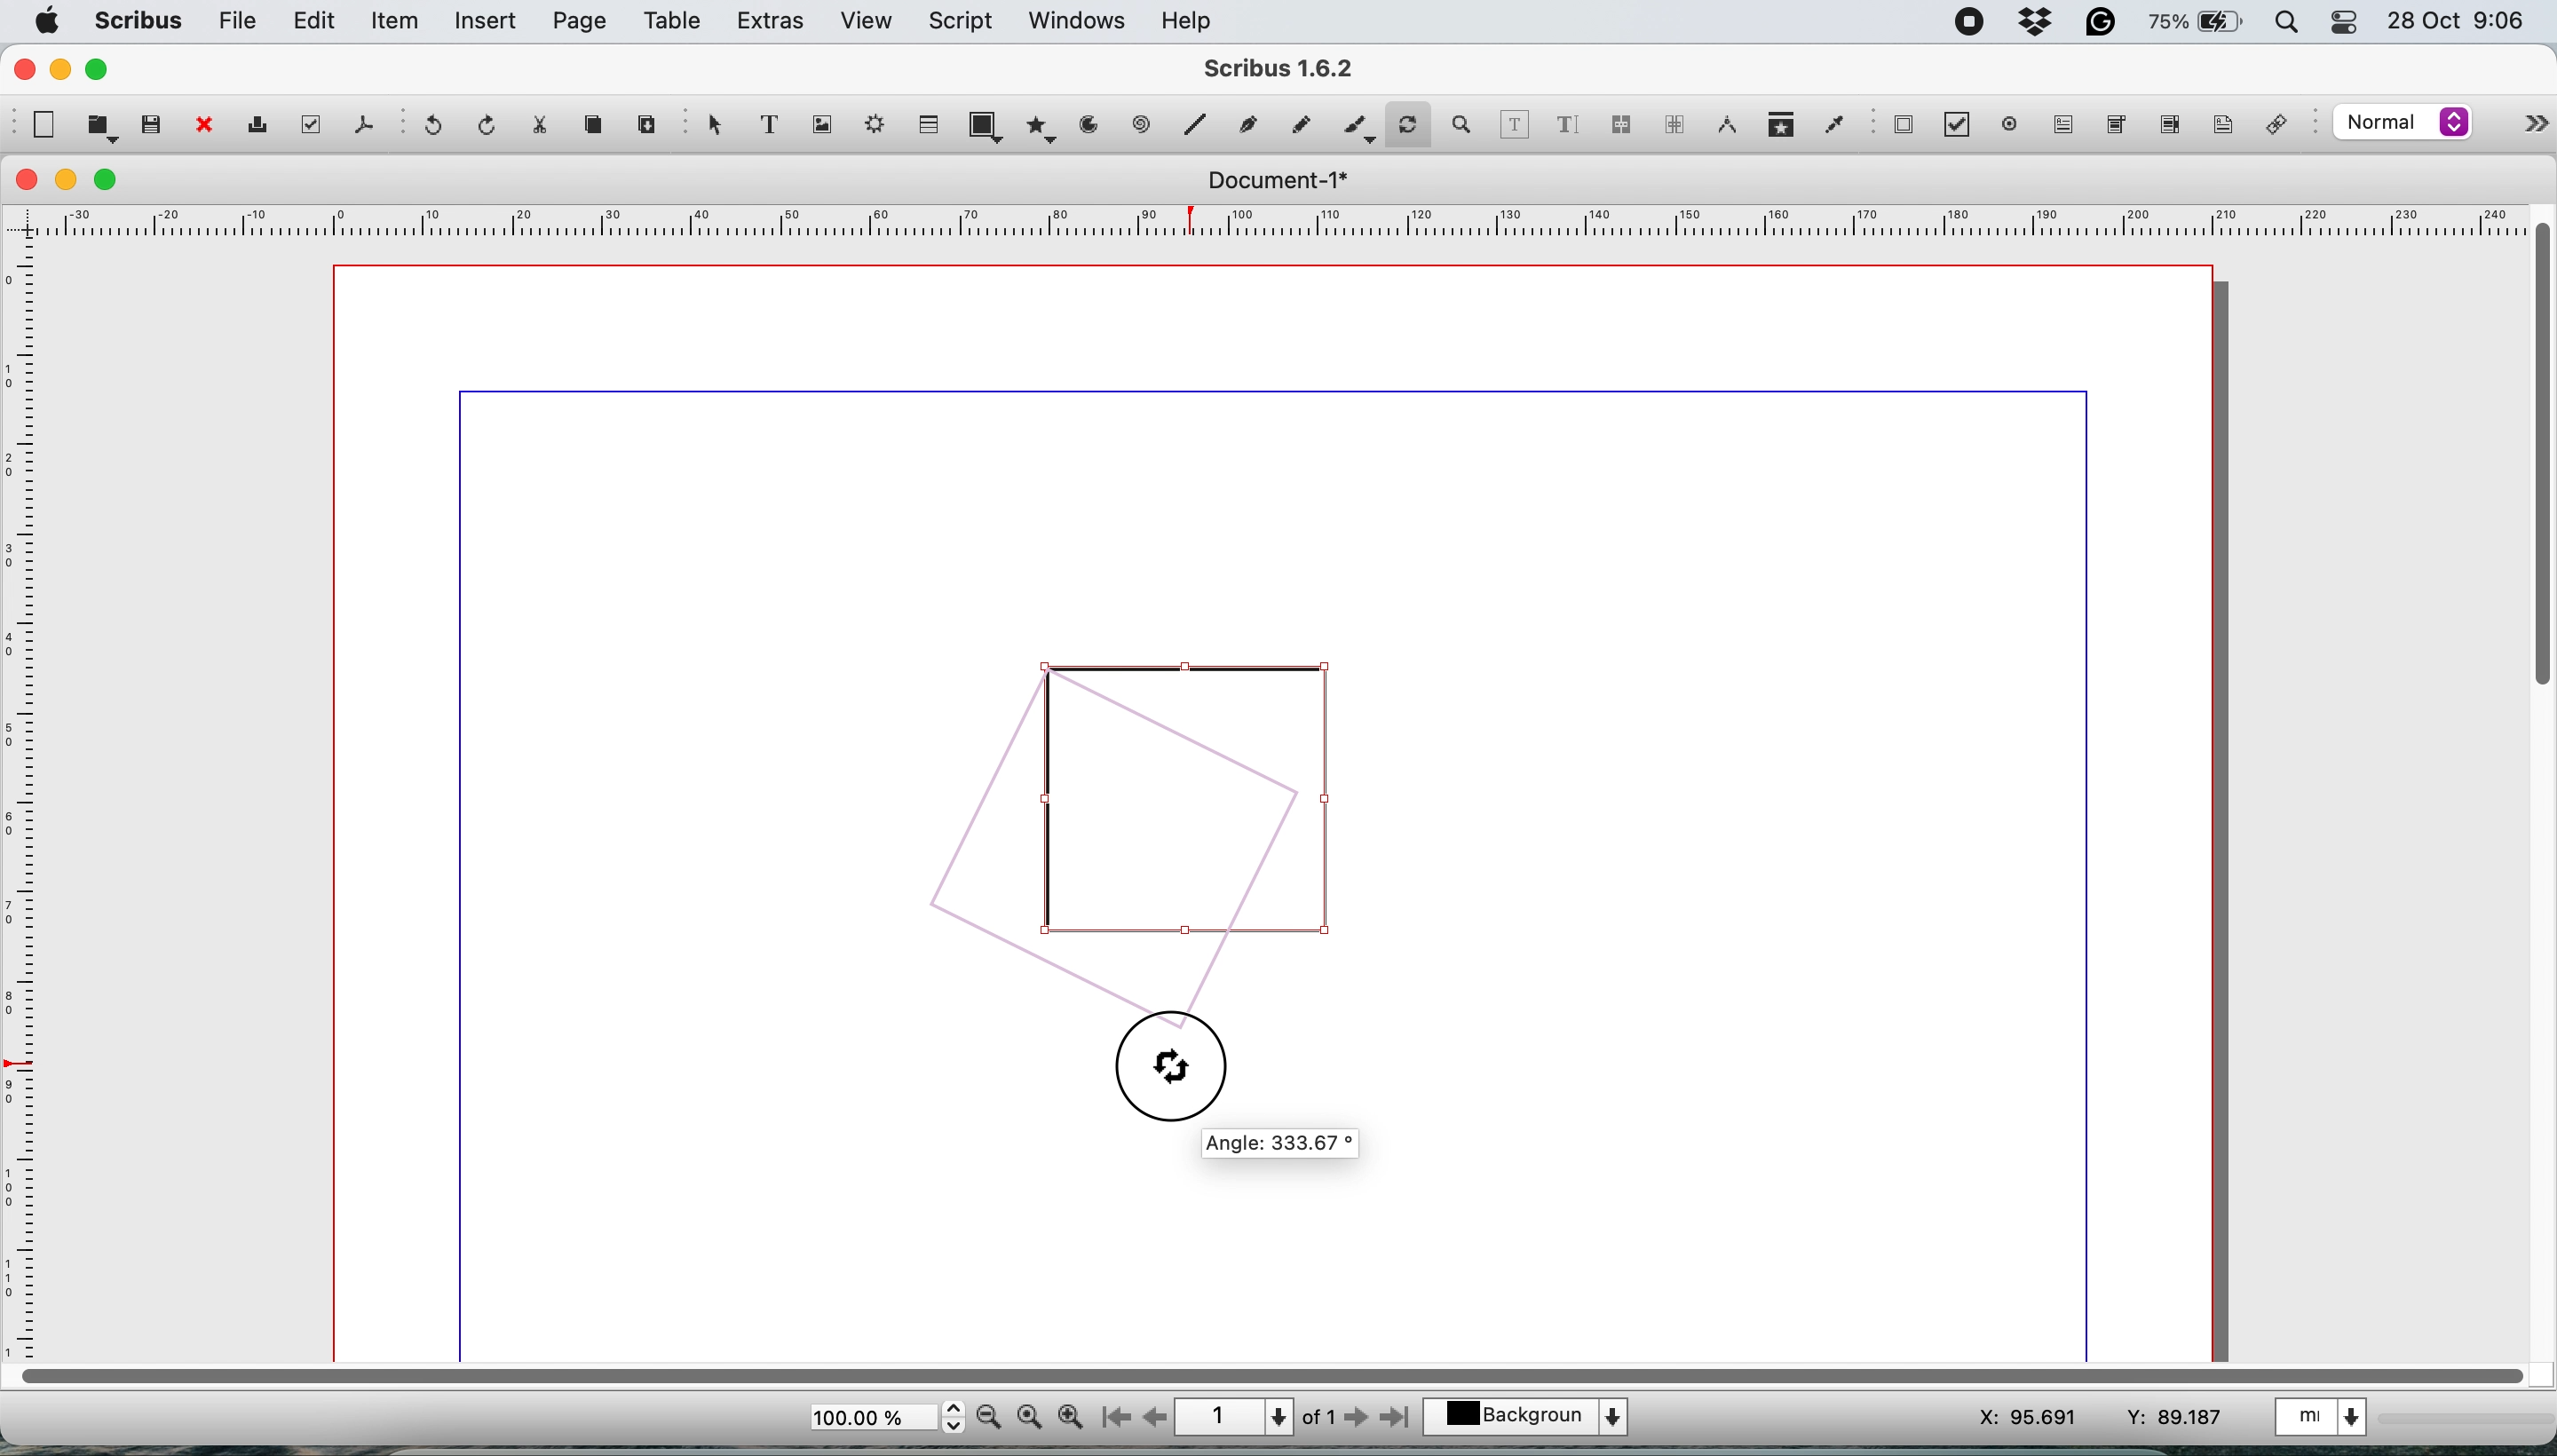 The height and width of the screenshot is (1456, 2557). I want to click on more options, so click(2528, 119).